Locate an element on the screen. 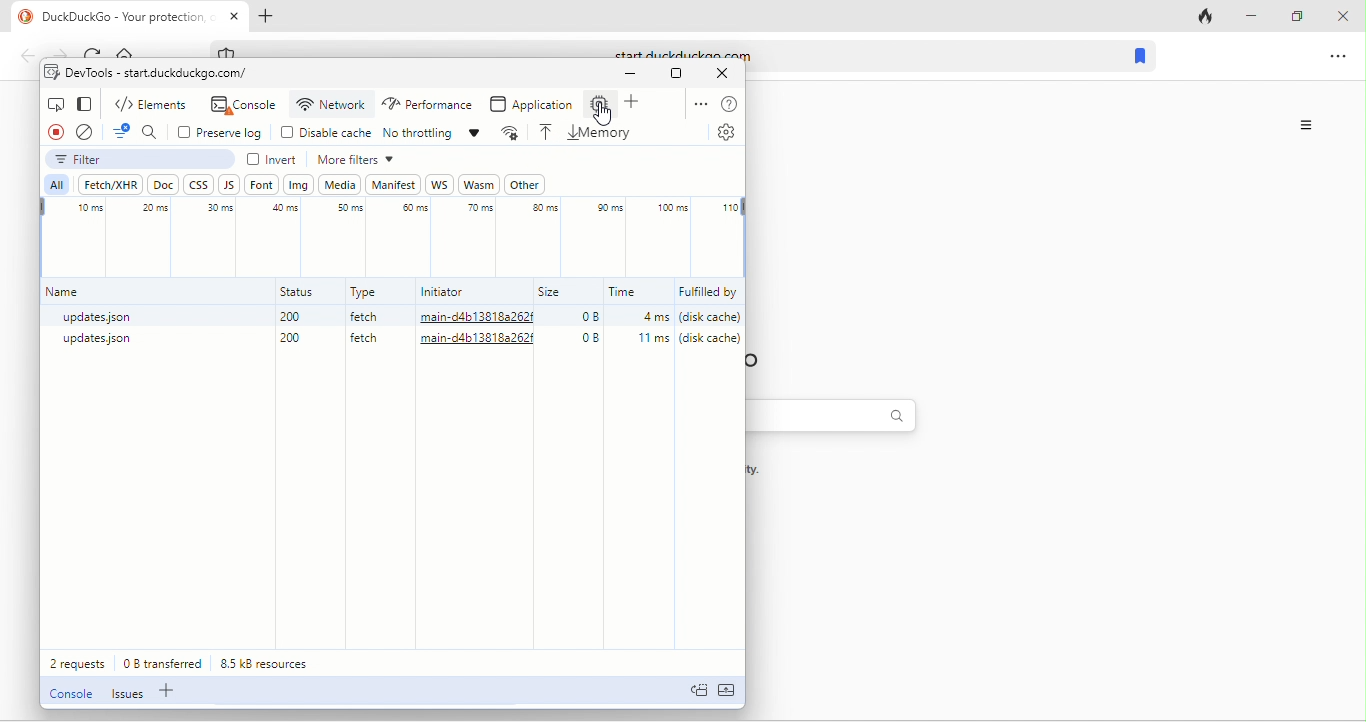 The width and height of the screenshot is (1366, 722). 20 ms is located at coordinates (146, 211).